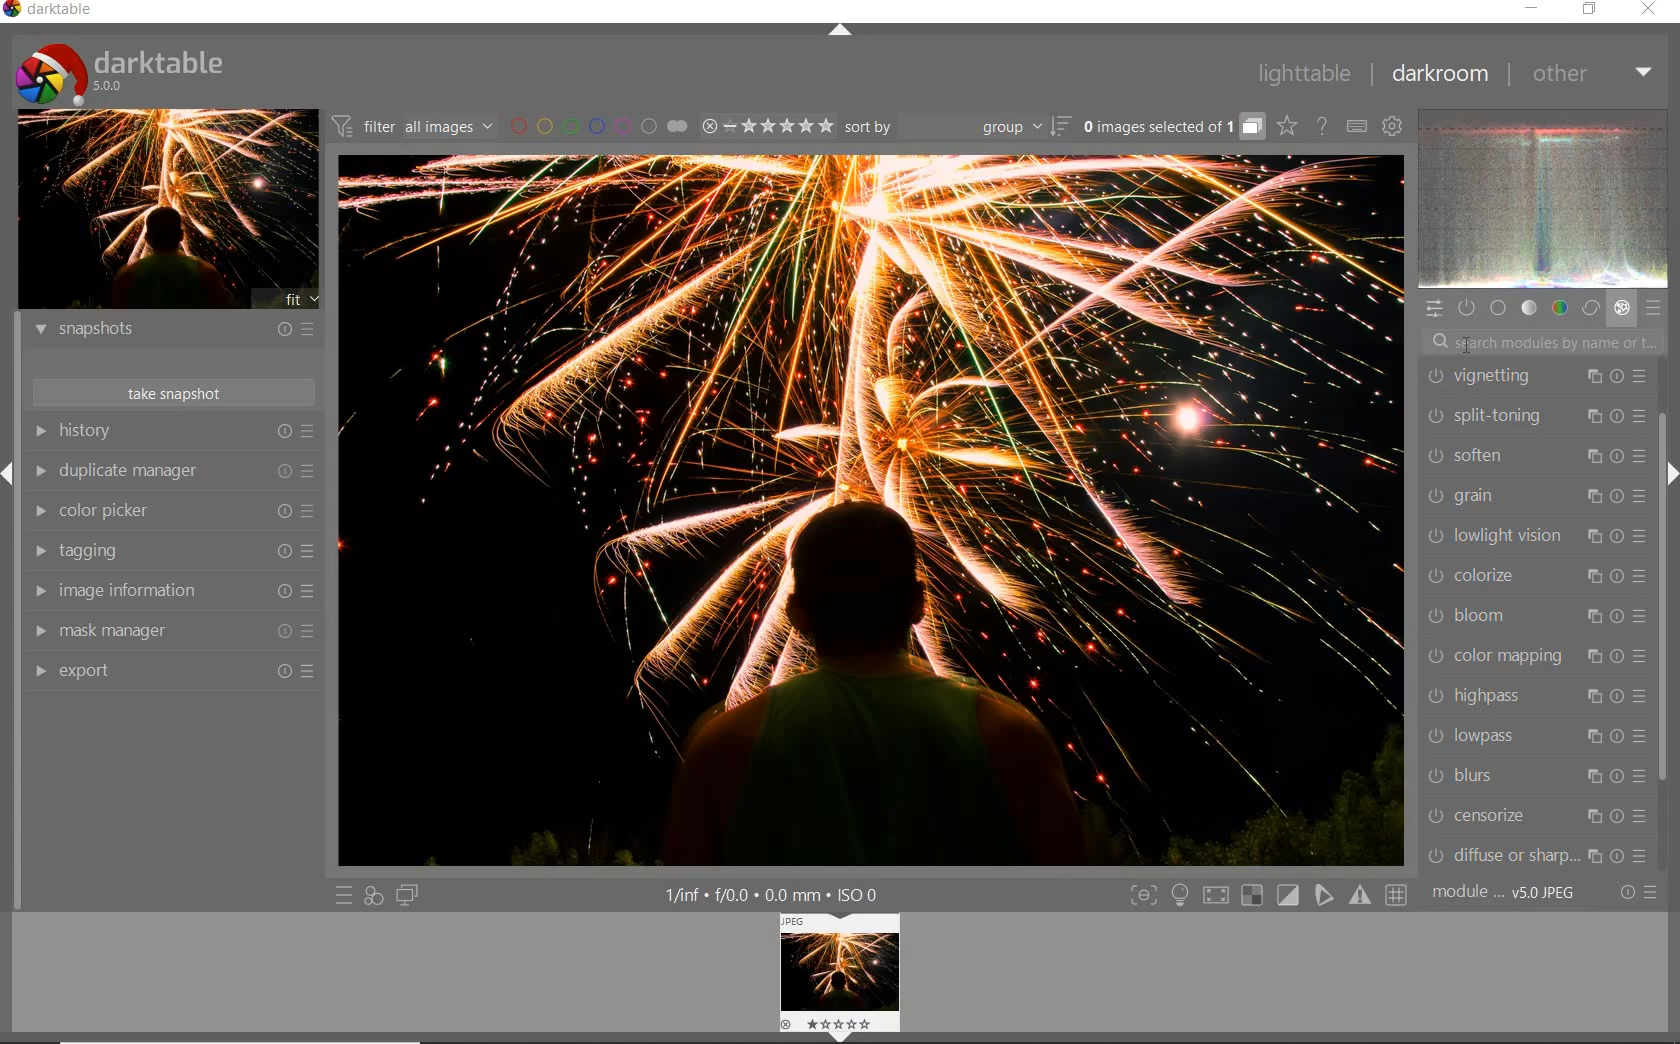  What do you see at coordinates (842, 31) in the screenshot?
I see `expand/collapse` at bounding box center [842, 31].